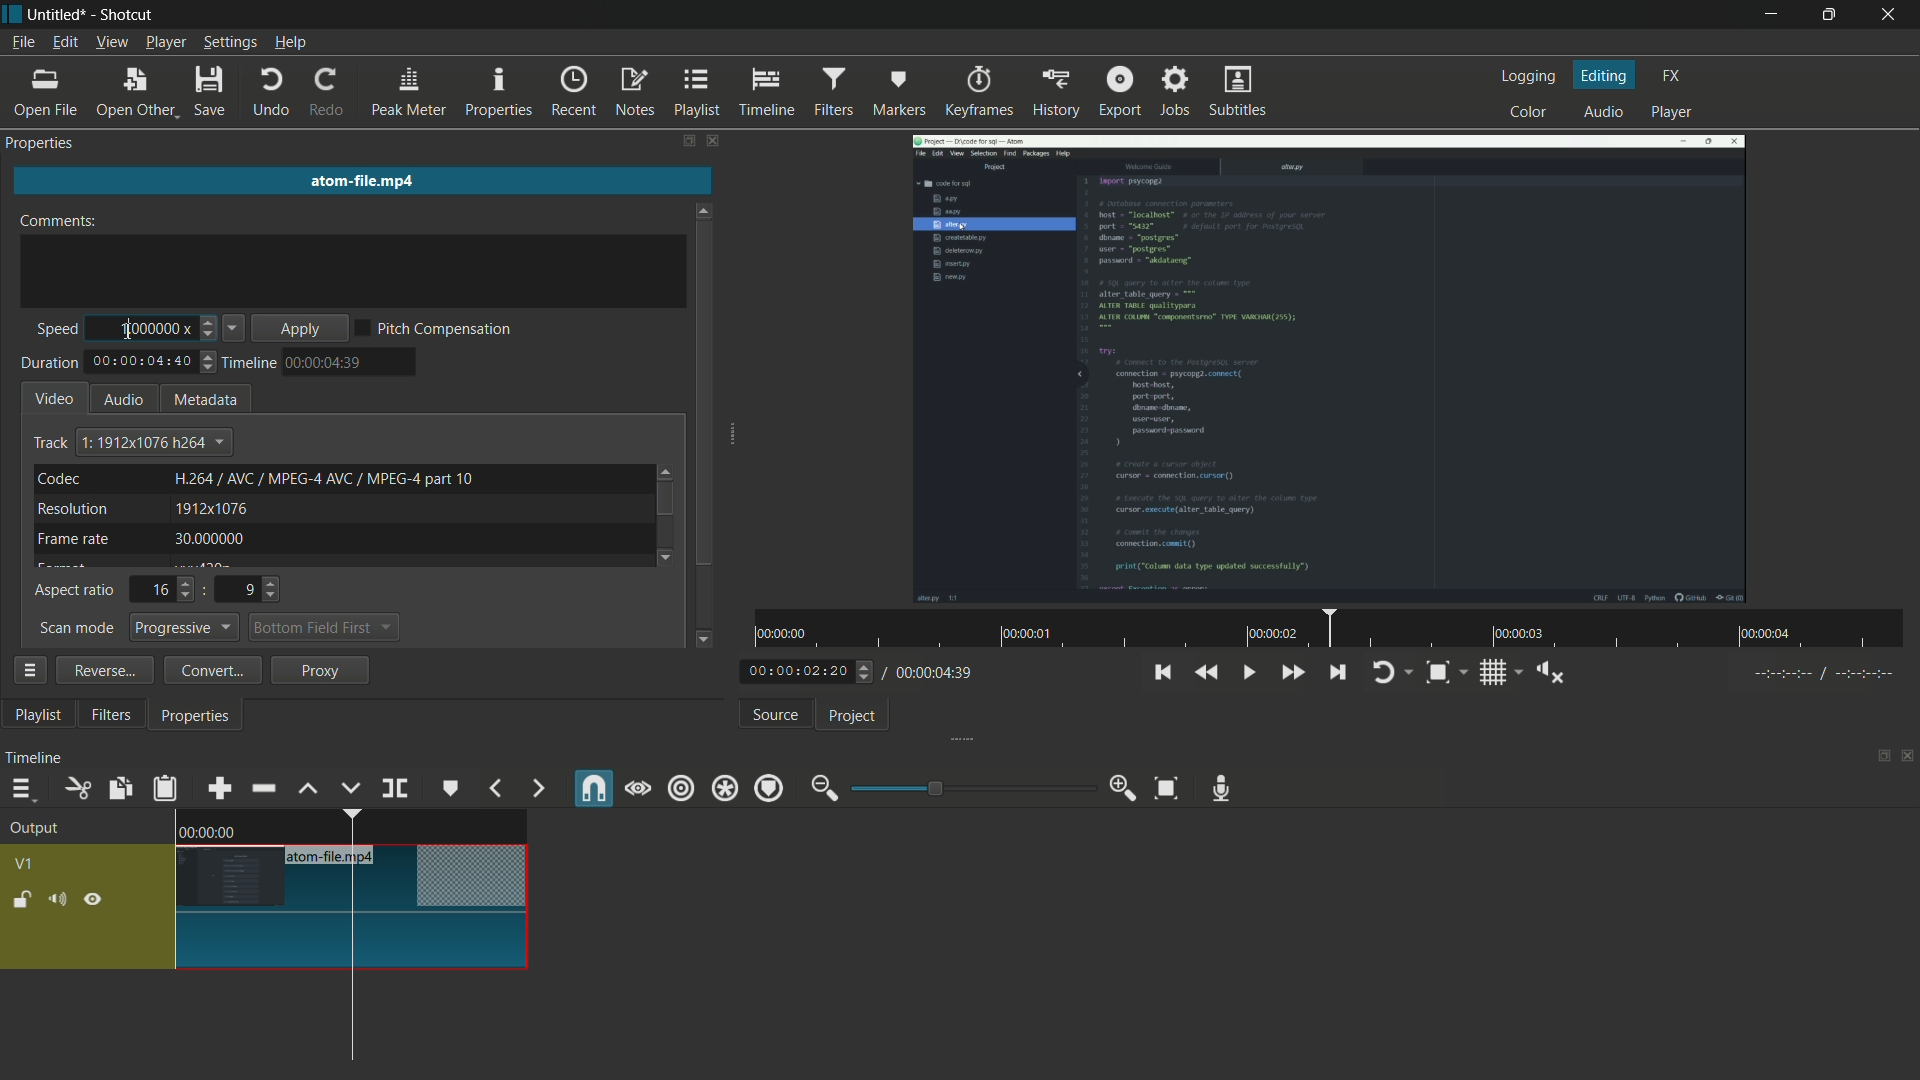 This screenshot has height=1080, width=1920. What do you see at coordinates (59, 899) in the screenshot?
I see `mute` at bounding box center [59, 899].